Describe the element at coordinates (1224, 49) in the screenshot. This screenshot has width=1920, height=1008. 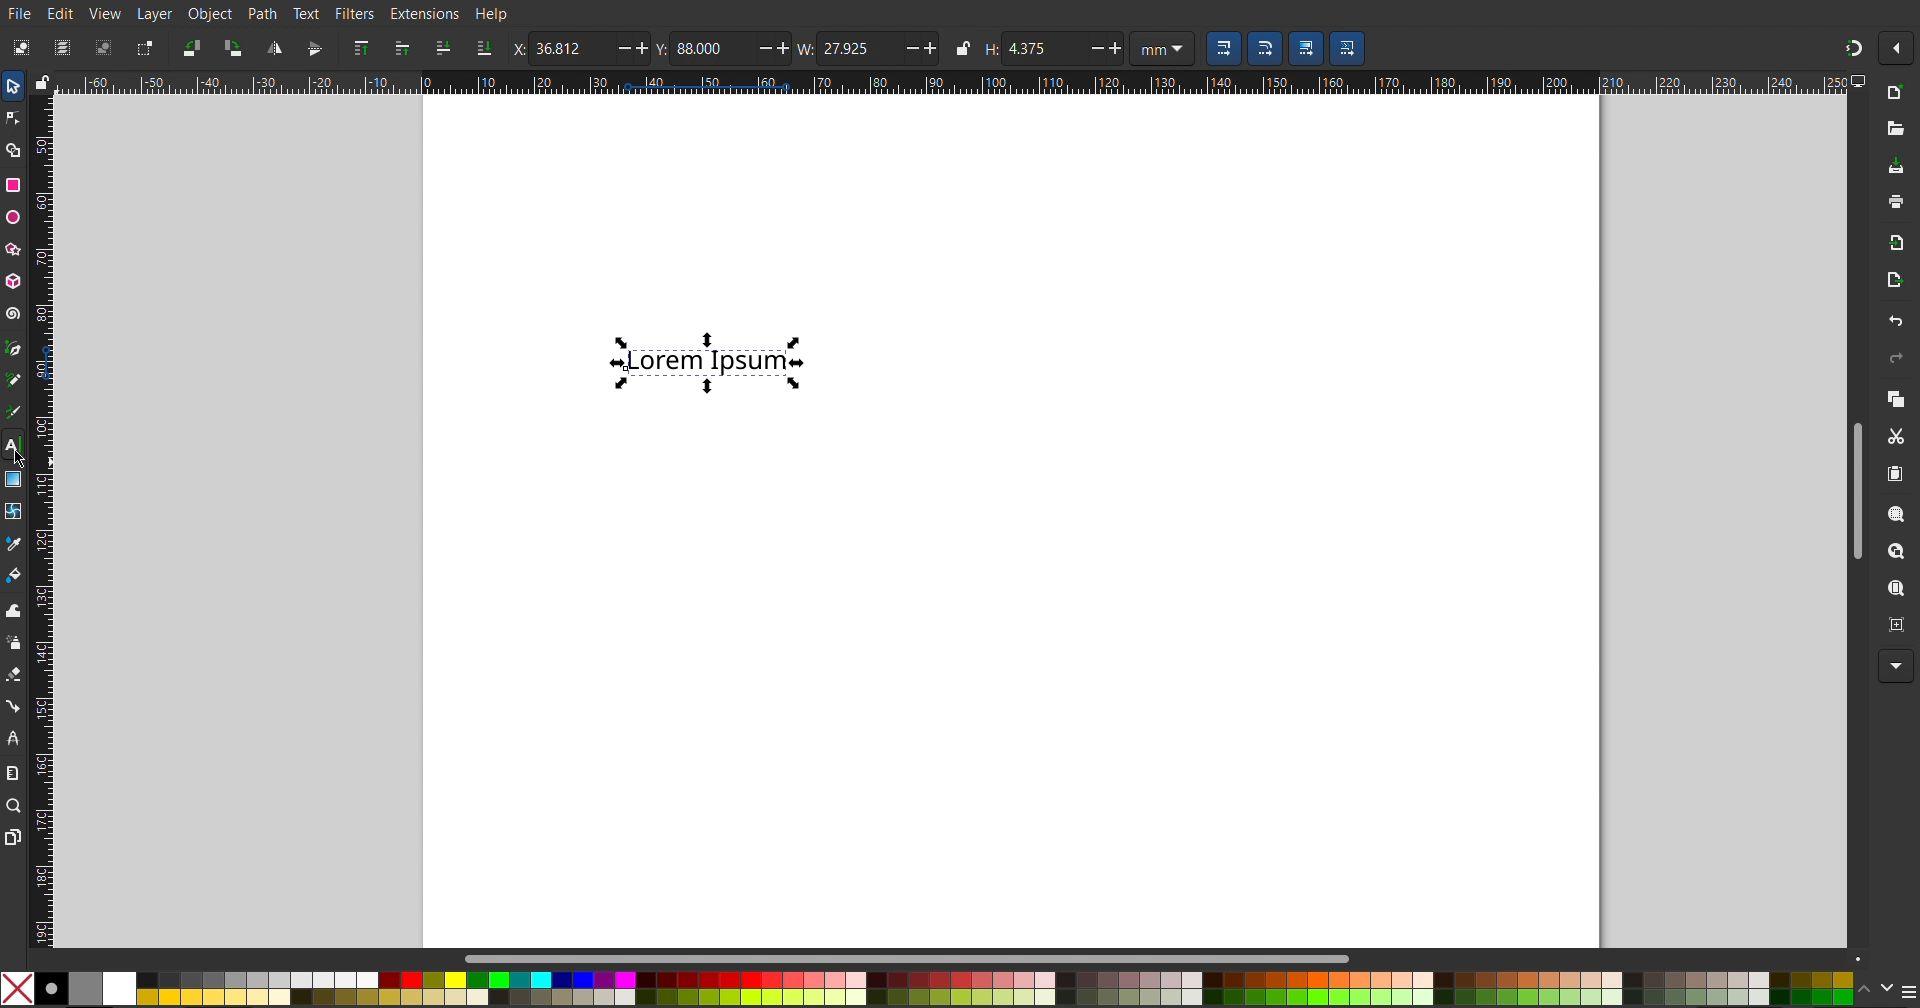
I see `Scale stroke with object` at that location.